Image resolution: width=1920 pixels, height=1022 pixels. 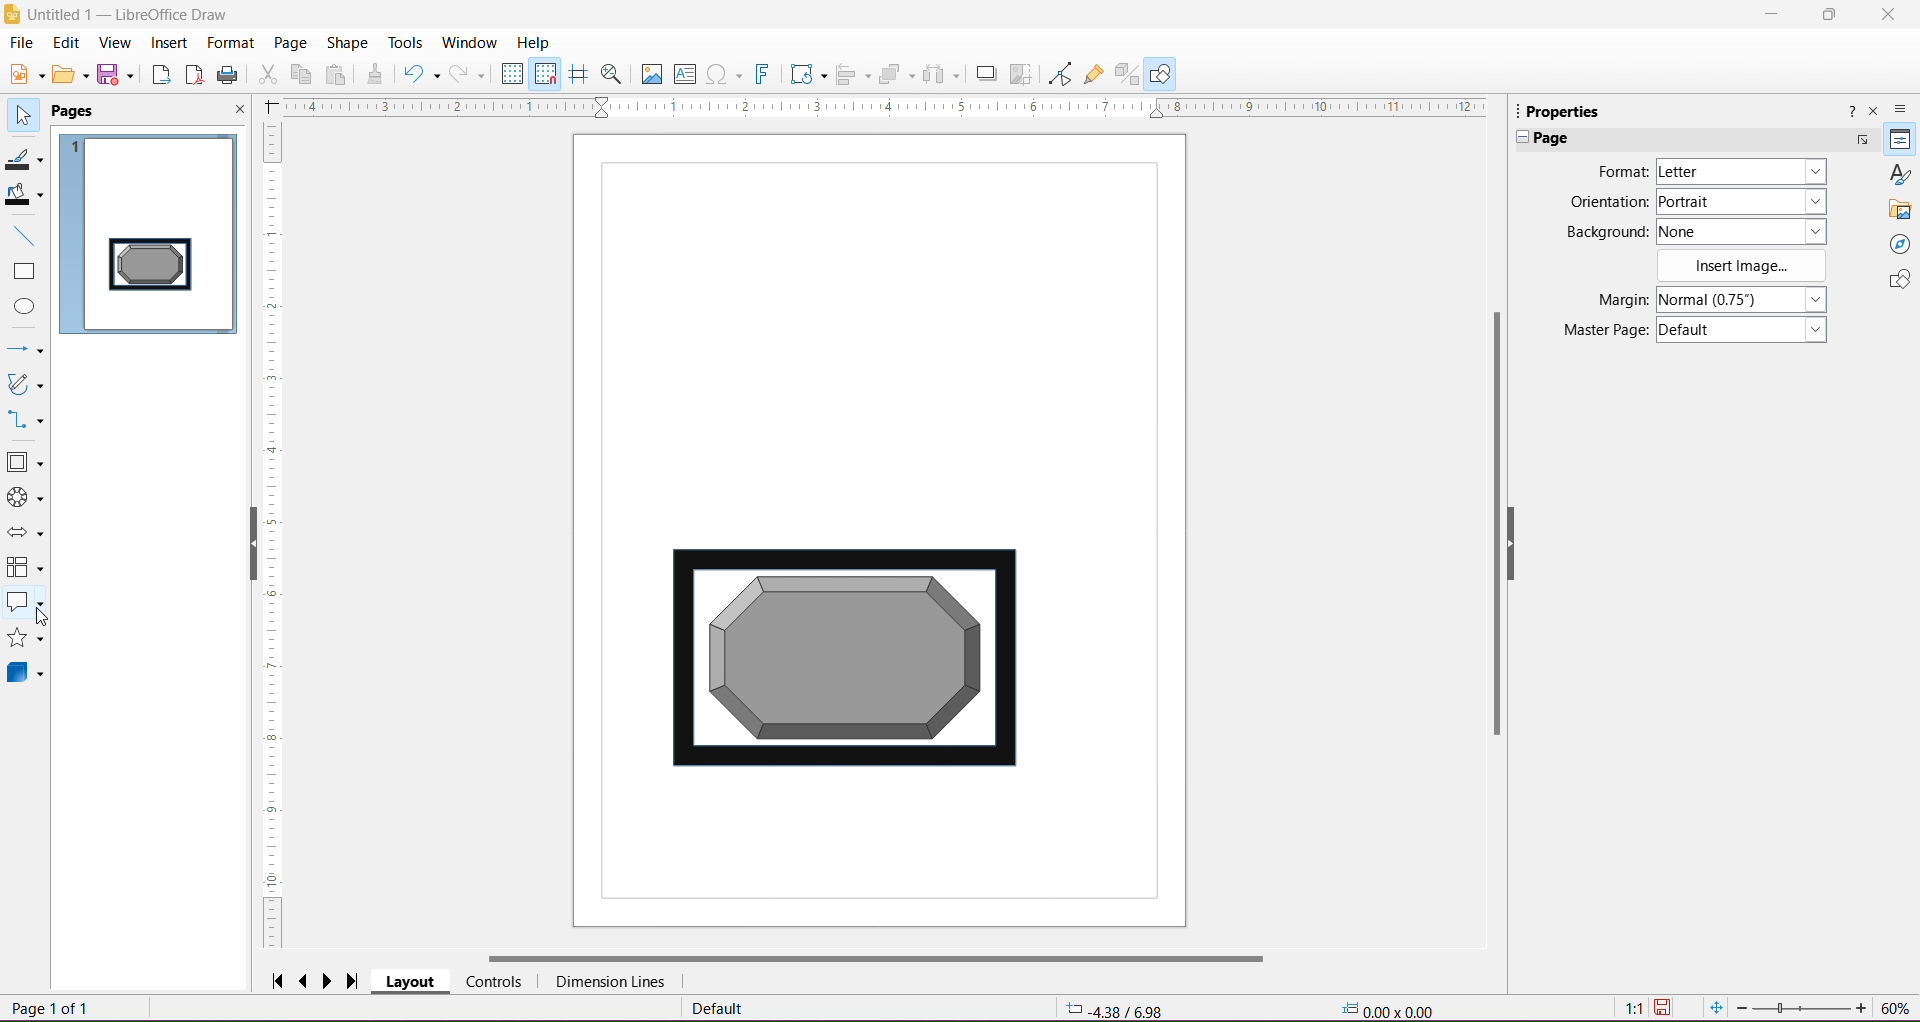 I want to click on Scroll to next page, so click(x=332, y=980).